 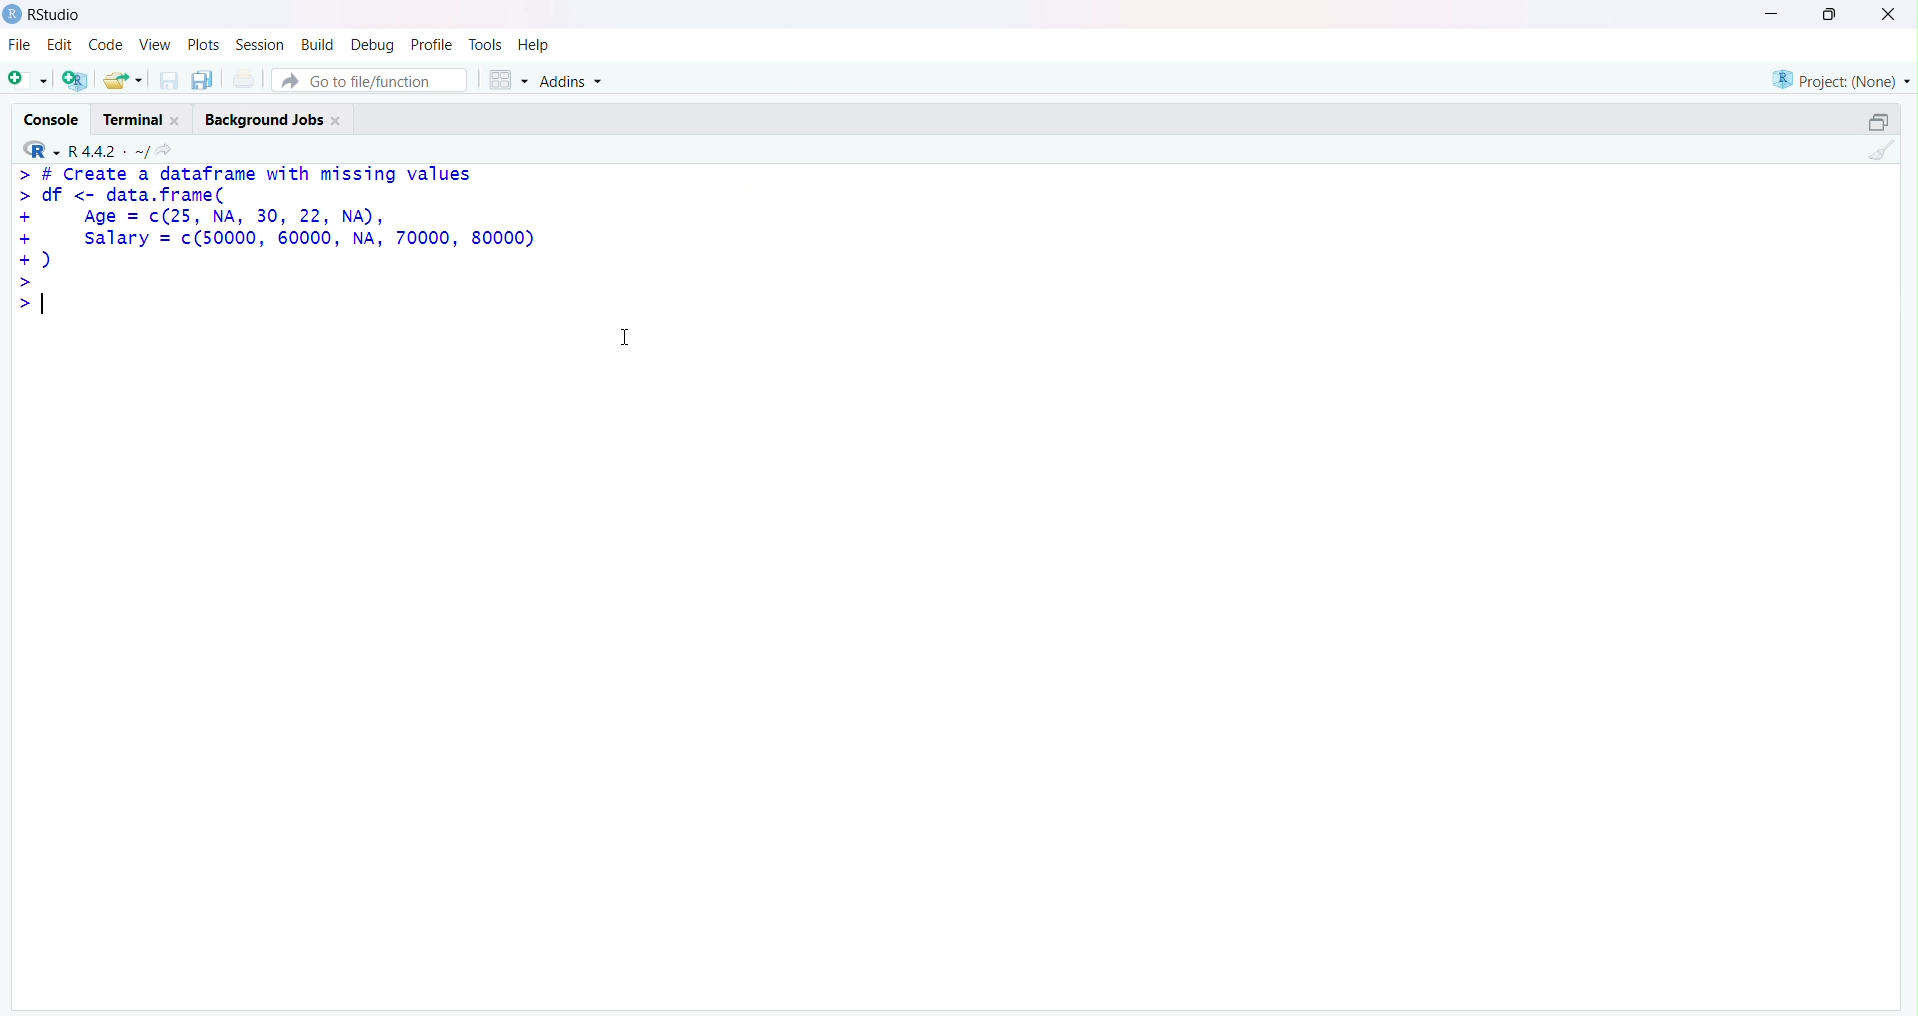 What do you see at coordinates (1882, 120) in the screenshot?
I see `Maximize/Restore` at bounding box center [1882, 120].